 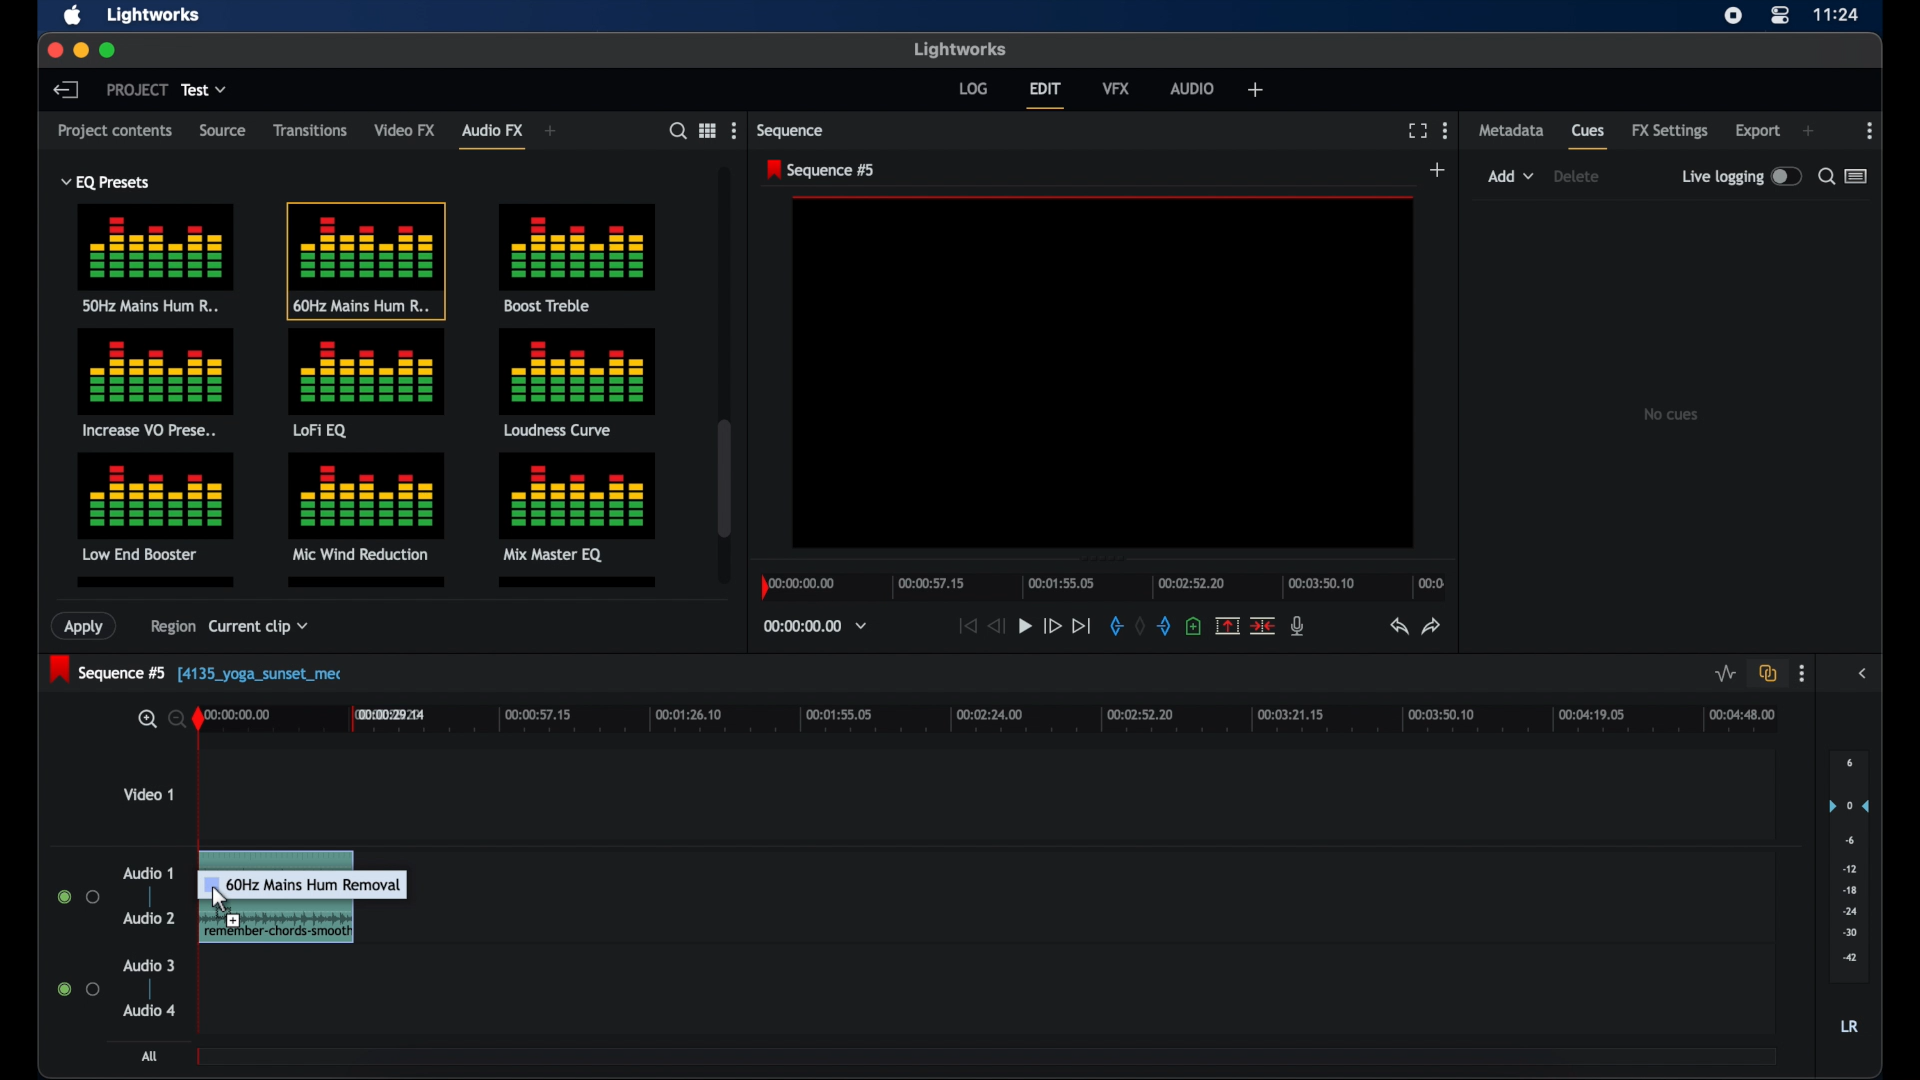 I want to click on 50hz, so click(x=156, y=262).